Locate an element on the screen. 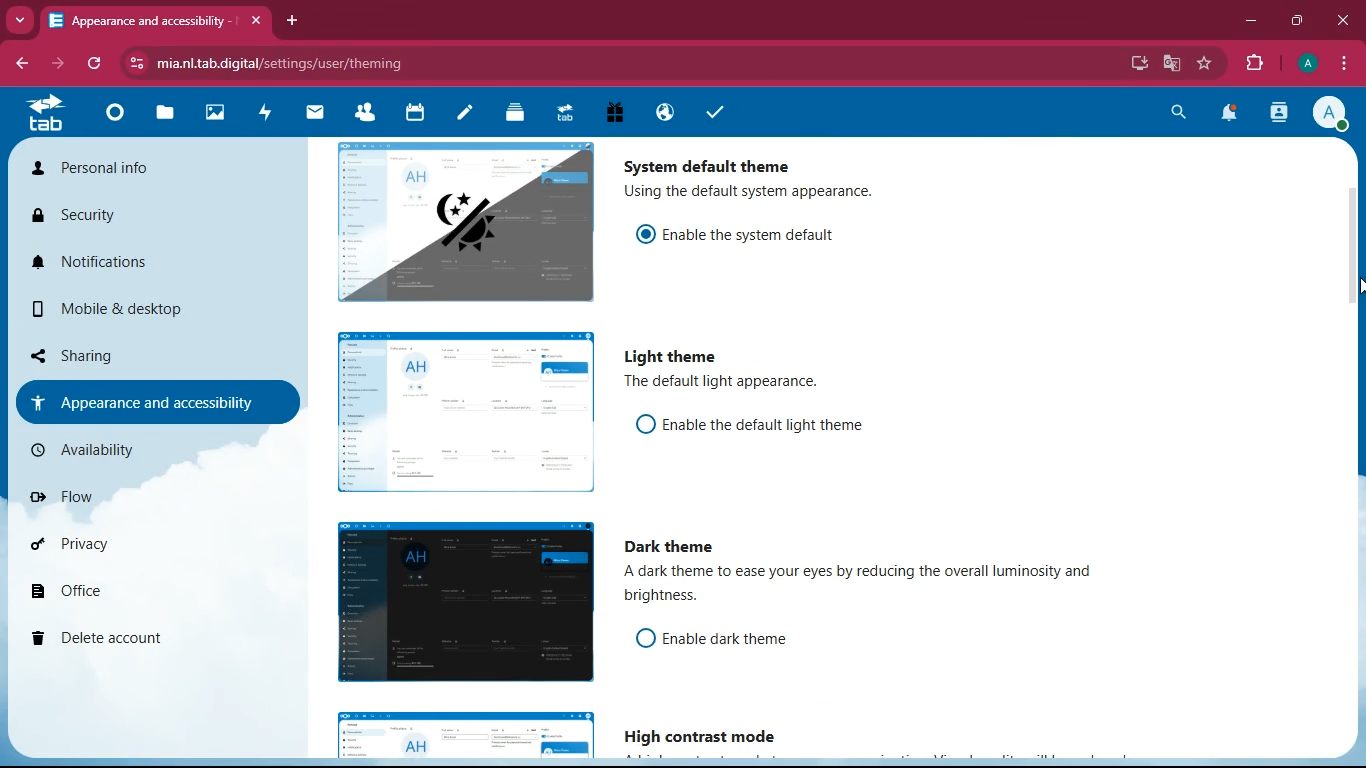 The image size is (1366, 768). scroll bar is located at coordinates (1356, 342).